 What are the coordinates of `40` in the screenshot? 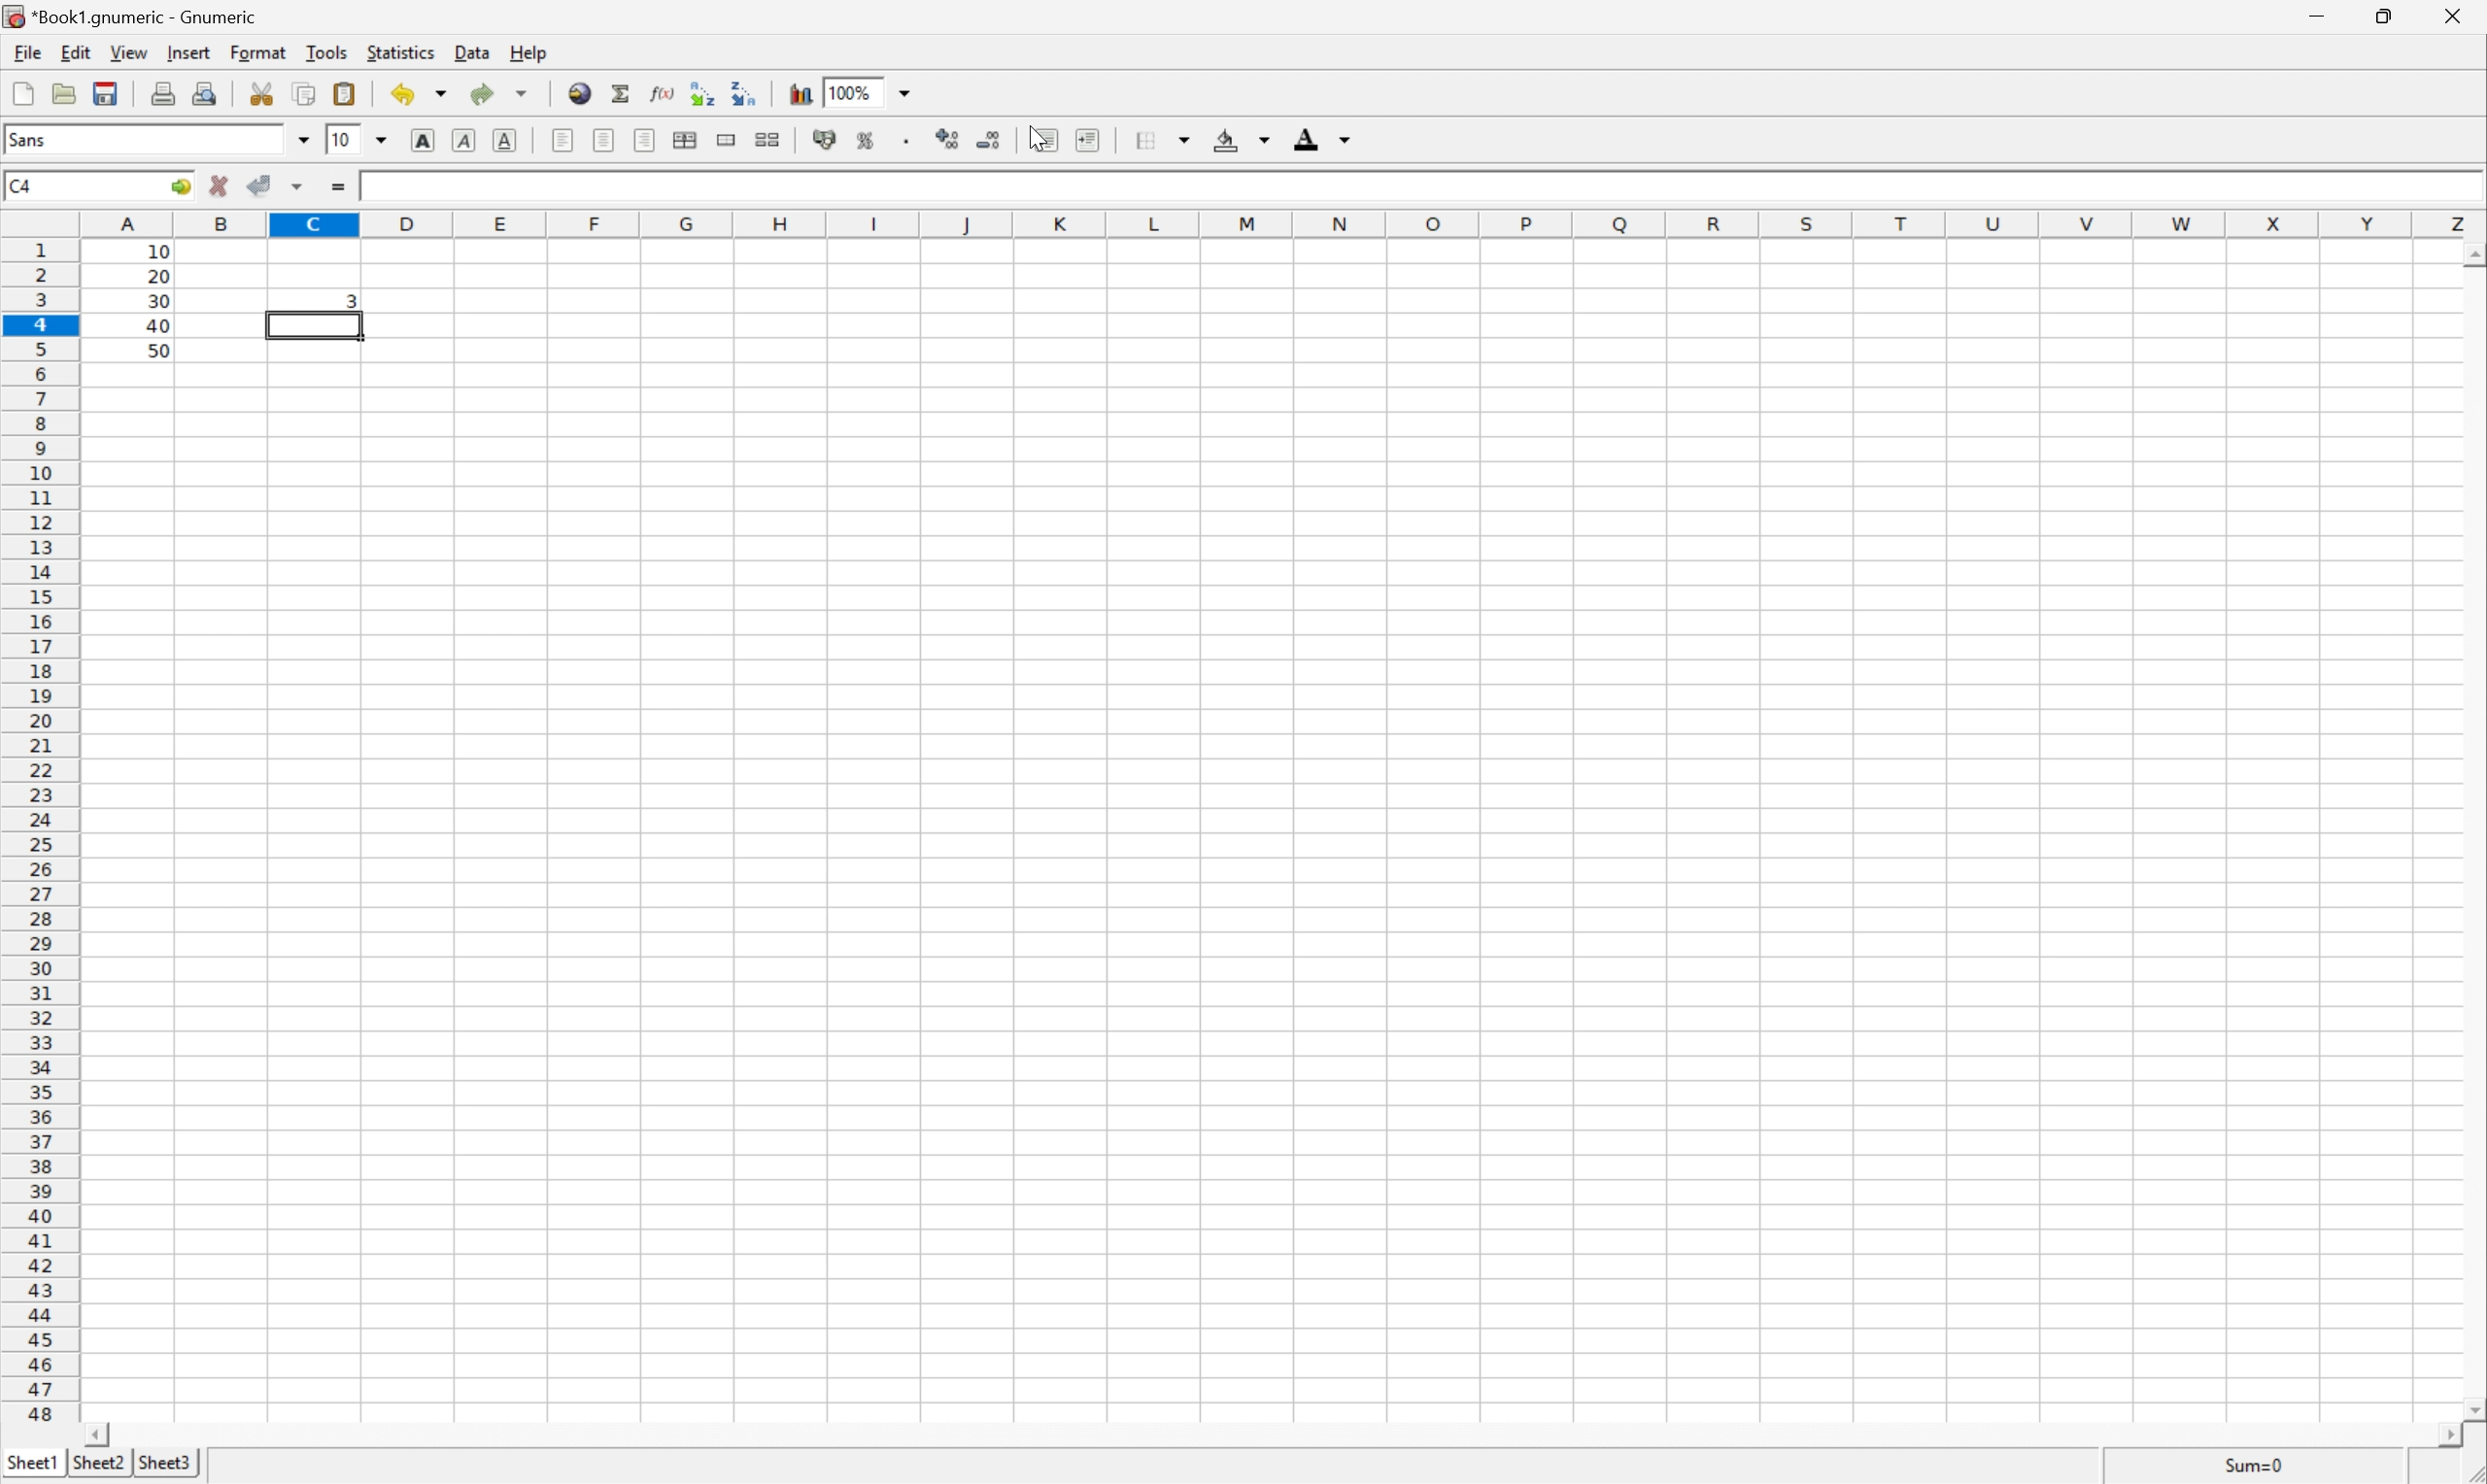 It's located at (157, 324).